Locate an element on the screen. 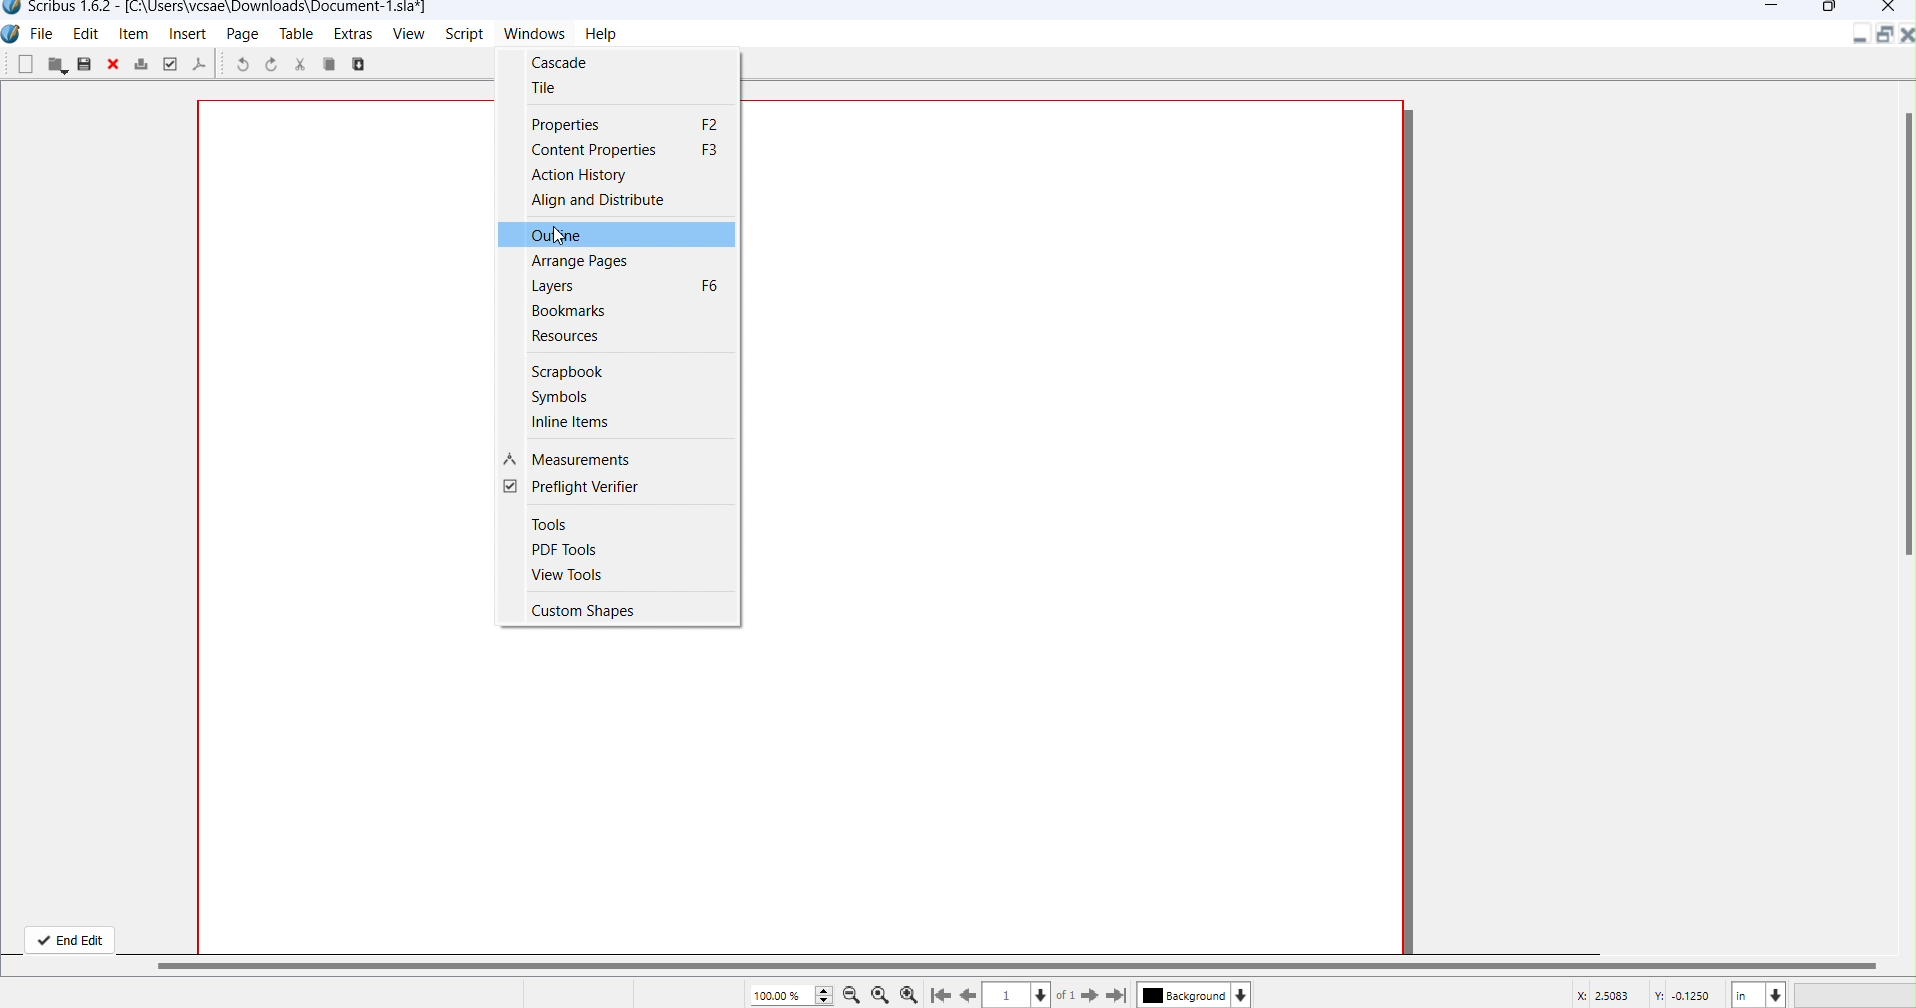  Arrange Pages is located at coordinates (584, 264).